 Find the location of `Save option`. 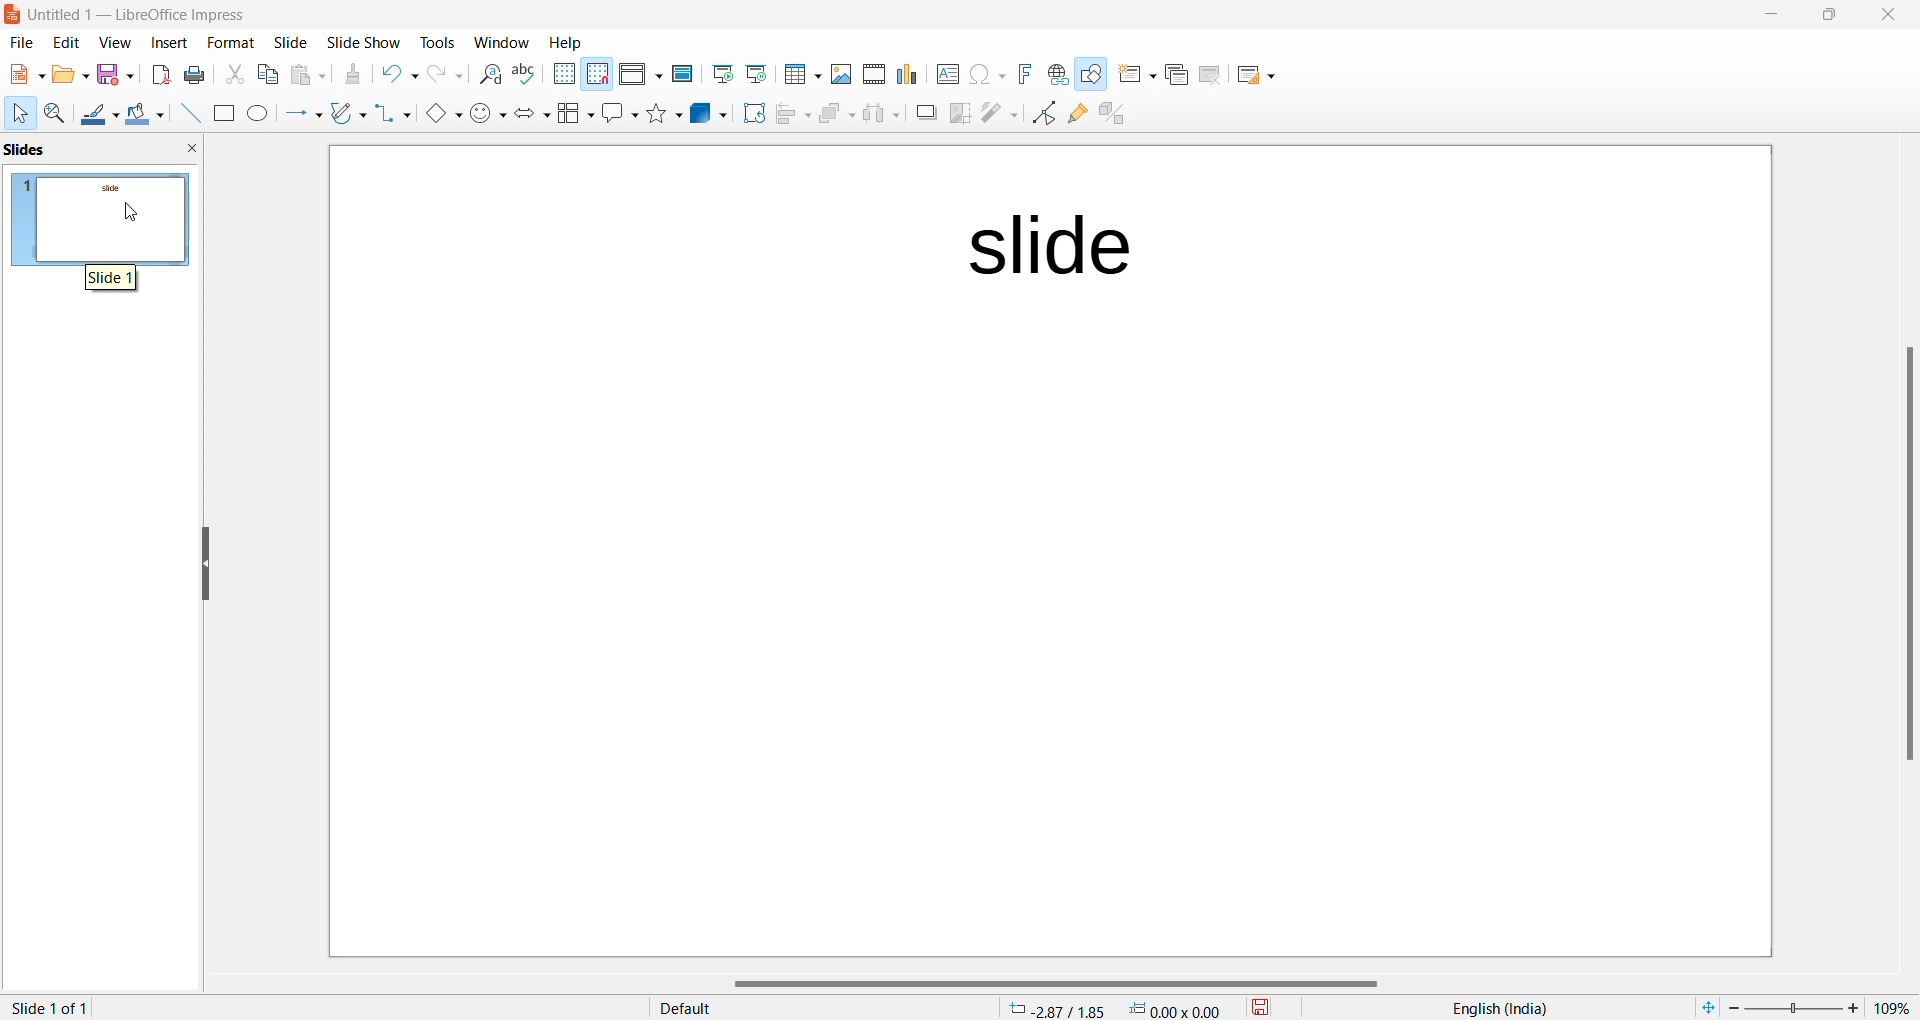

Save option is located at coordinates (115, 75).